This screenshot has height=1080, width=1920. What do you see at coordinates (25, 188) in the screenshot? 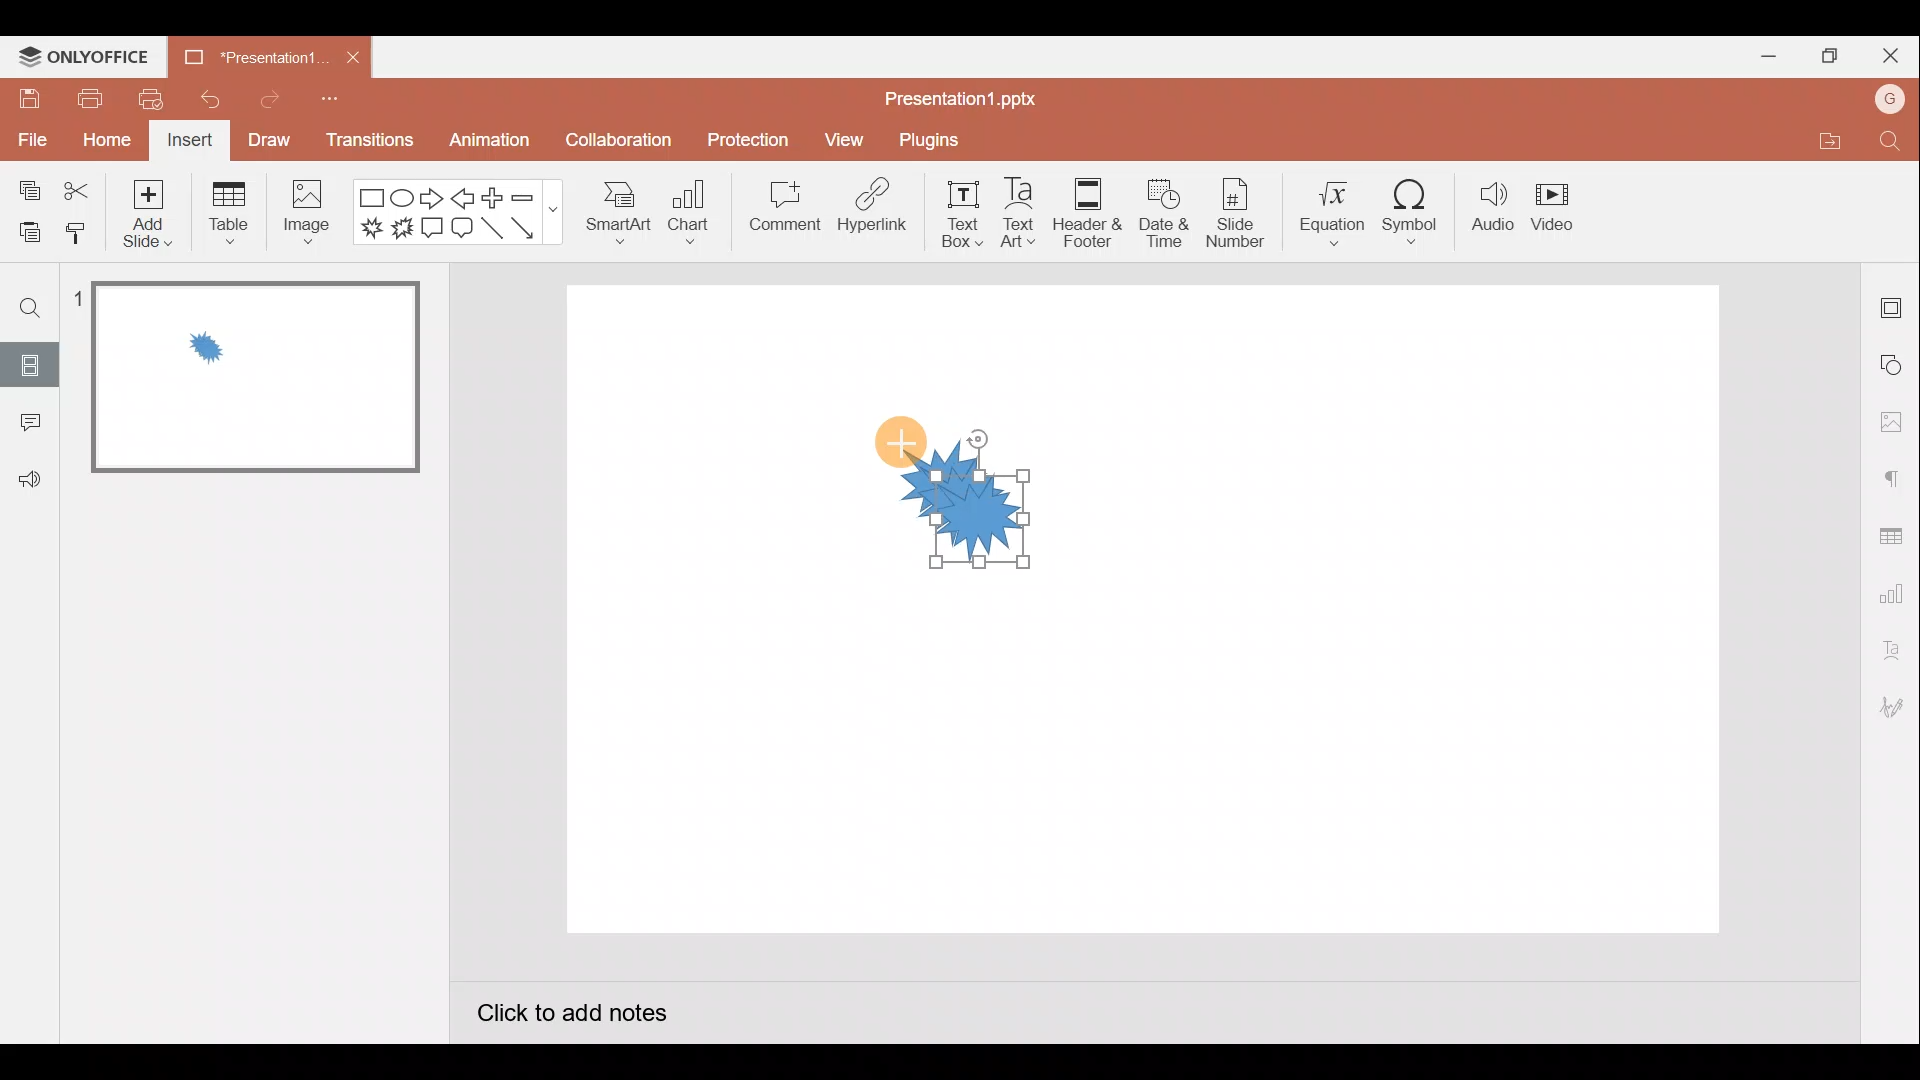
I see `Copy` at bounding box center [25, 188].